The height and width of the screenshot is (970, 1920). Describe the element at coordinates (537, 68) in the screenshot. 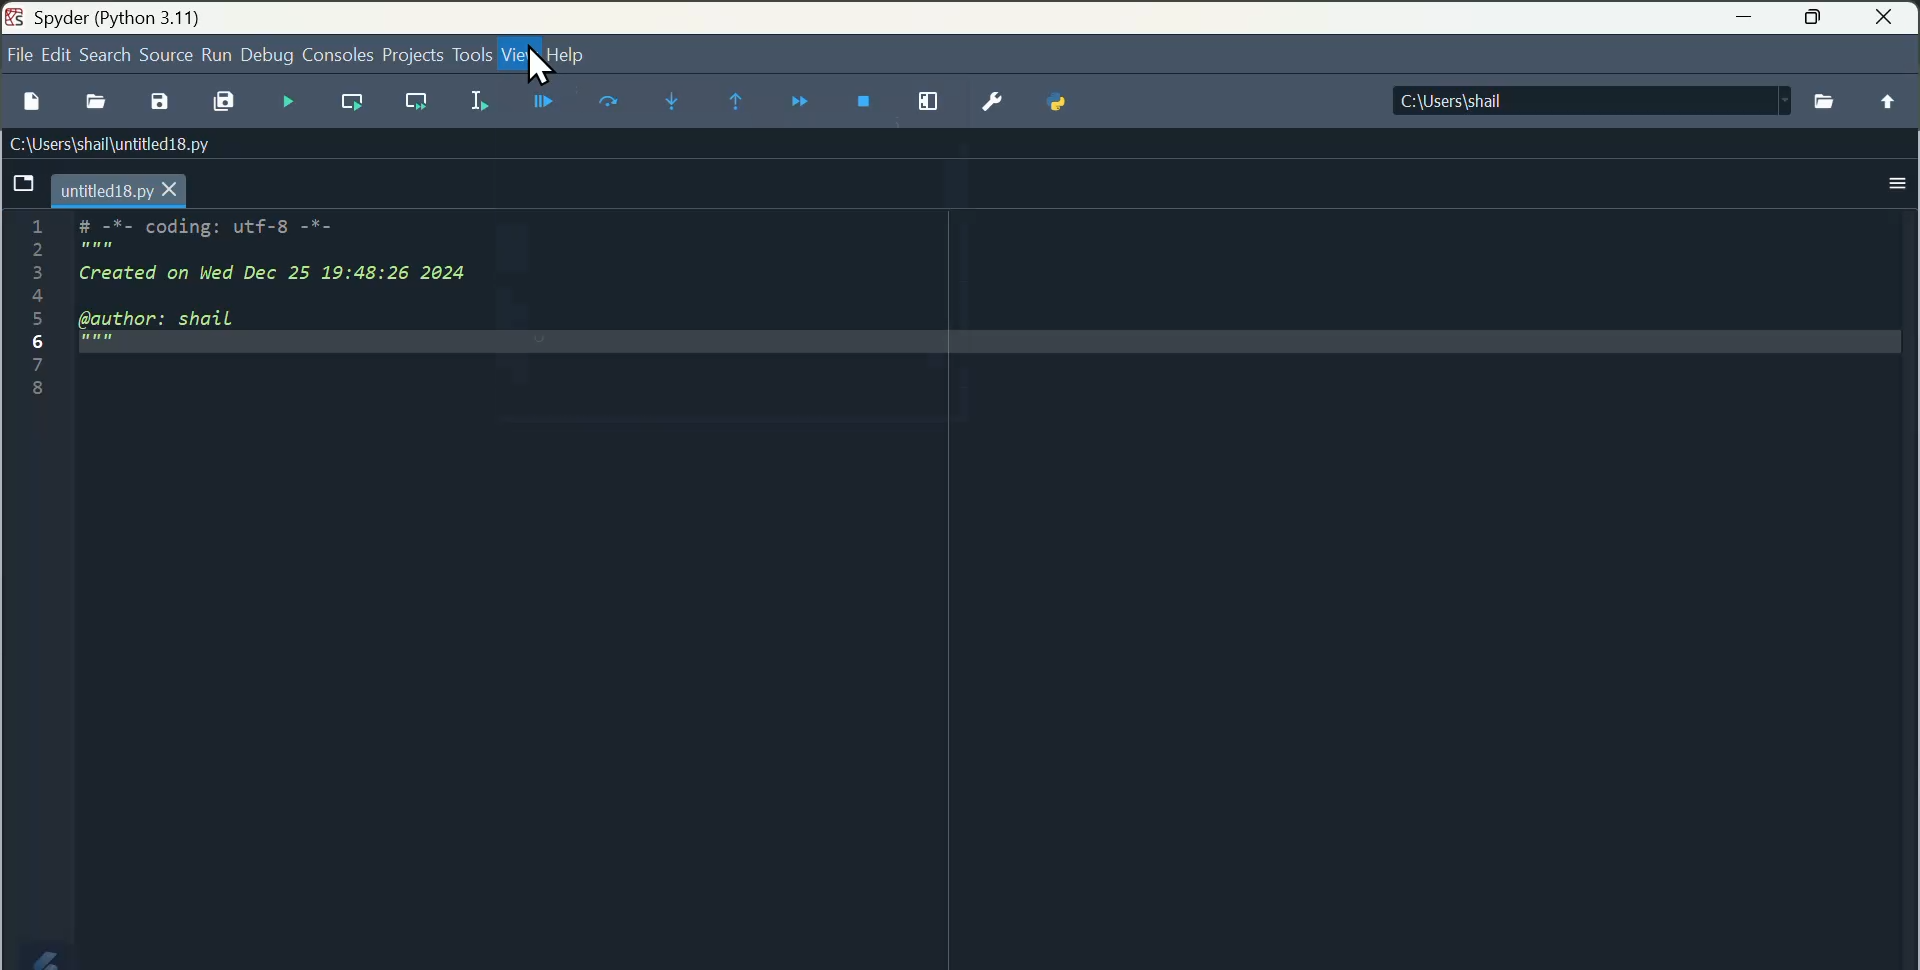

I see `cursor` at that location.